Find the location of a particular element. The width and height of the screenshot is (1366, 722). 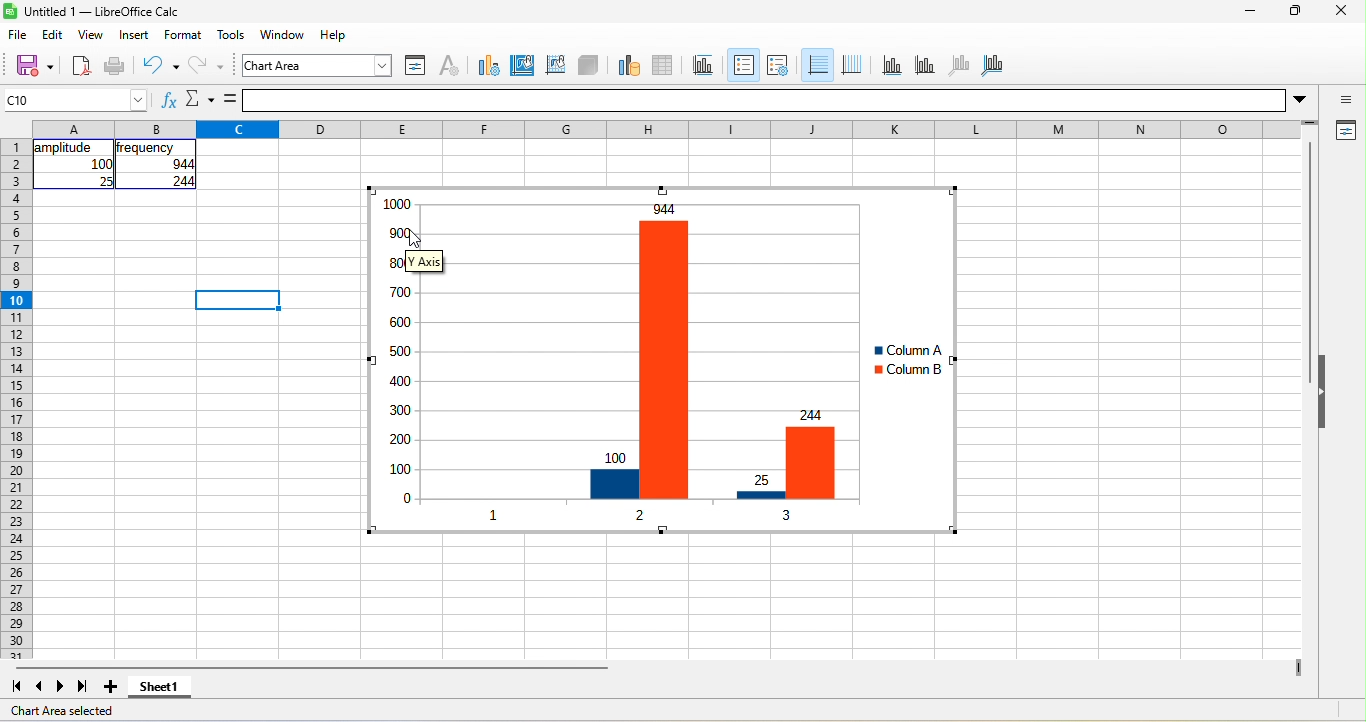

maximize is located at coordinates (1292, 13).